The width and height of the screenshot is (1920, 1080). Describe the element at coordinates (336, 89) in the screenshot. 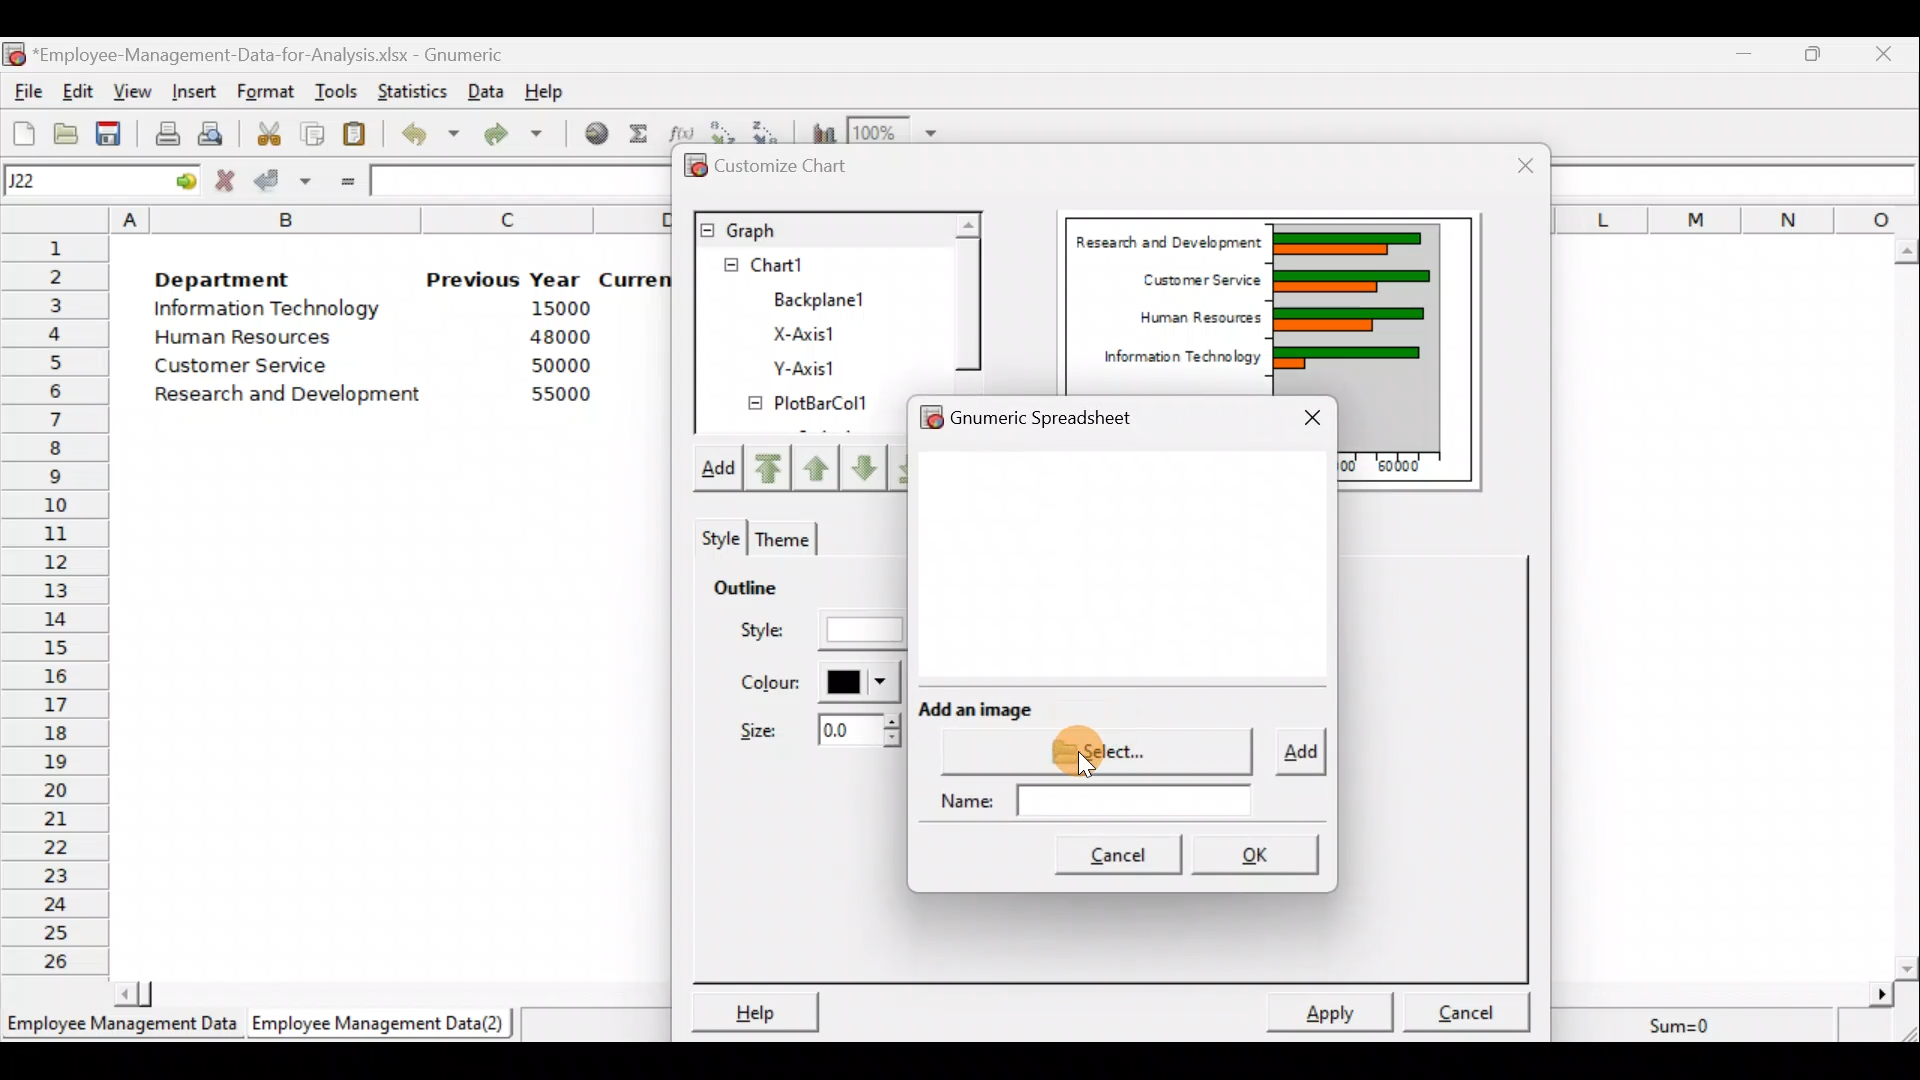

I see `Tools` at that location.